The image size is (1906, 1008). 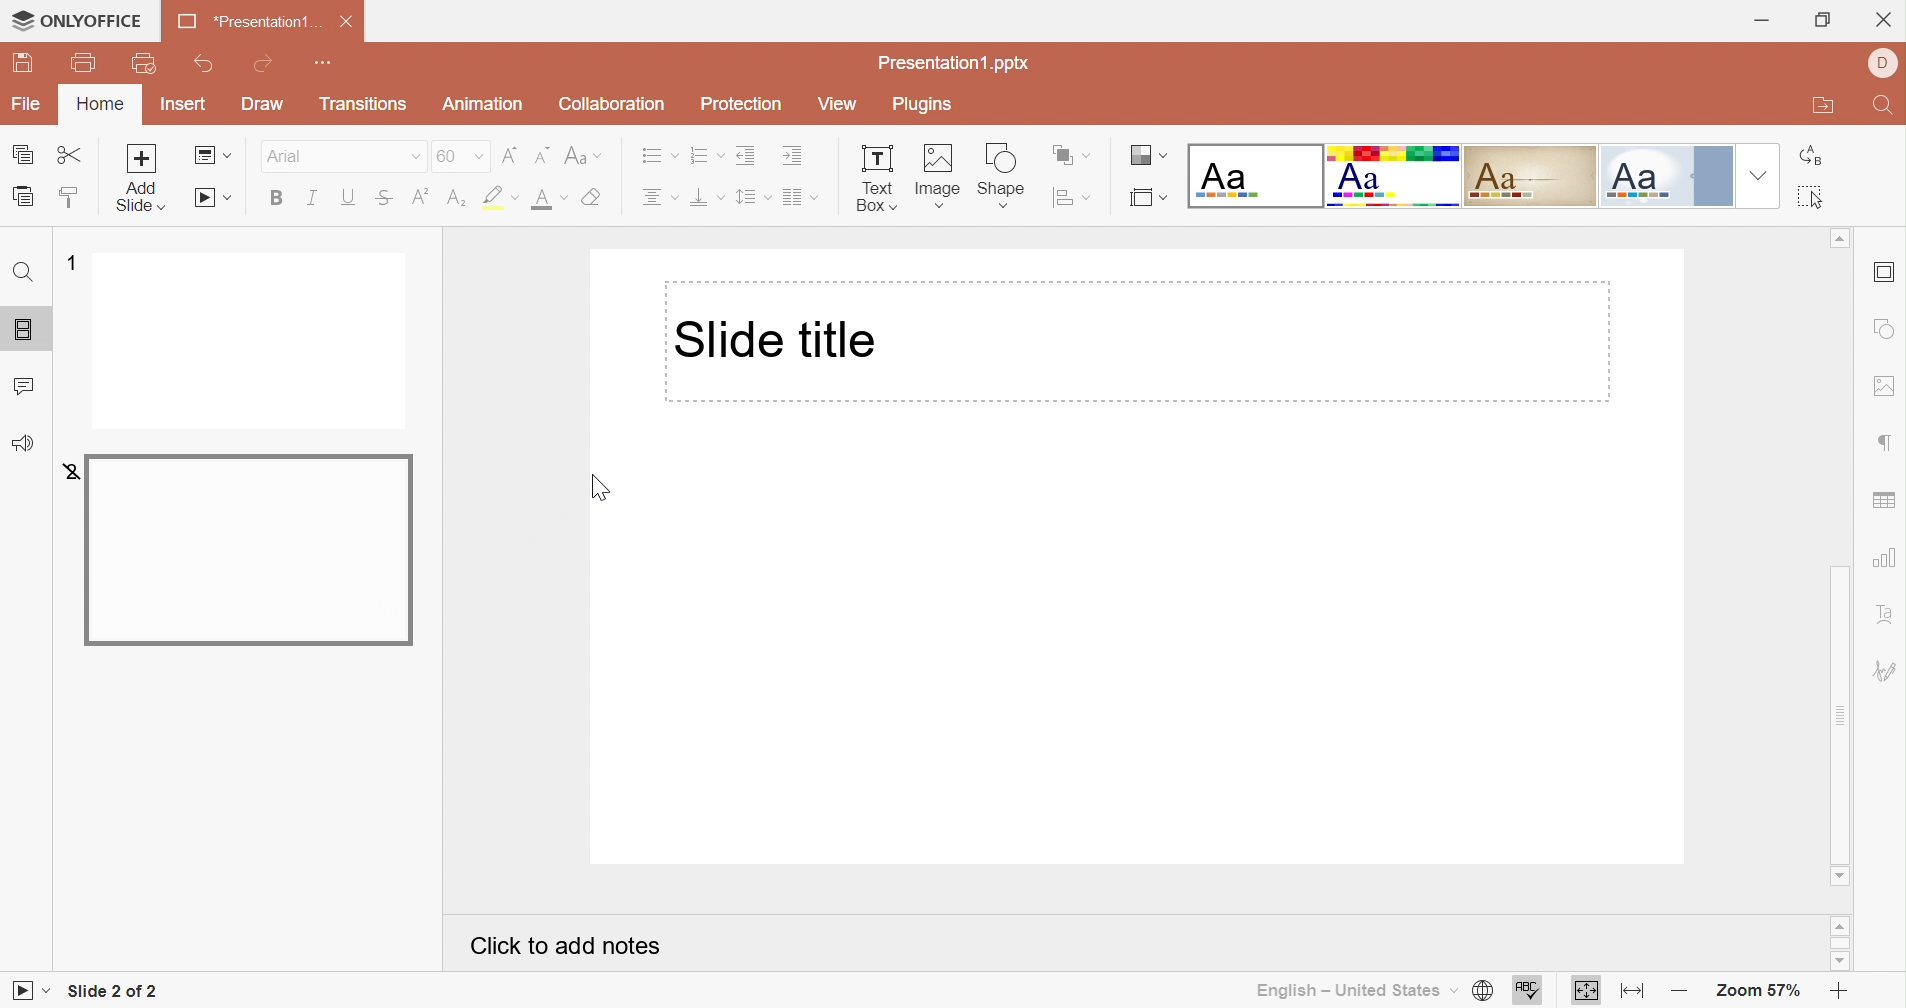 I want to click on Home, so click(x=97, y=105).